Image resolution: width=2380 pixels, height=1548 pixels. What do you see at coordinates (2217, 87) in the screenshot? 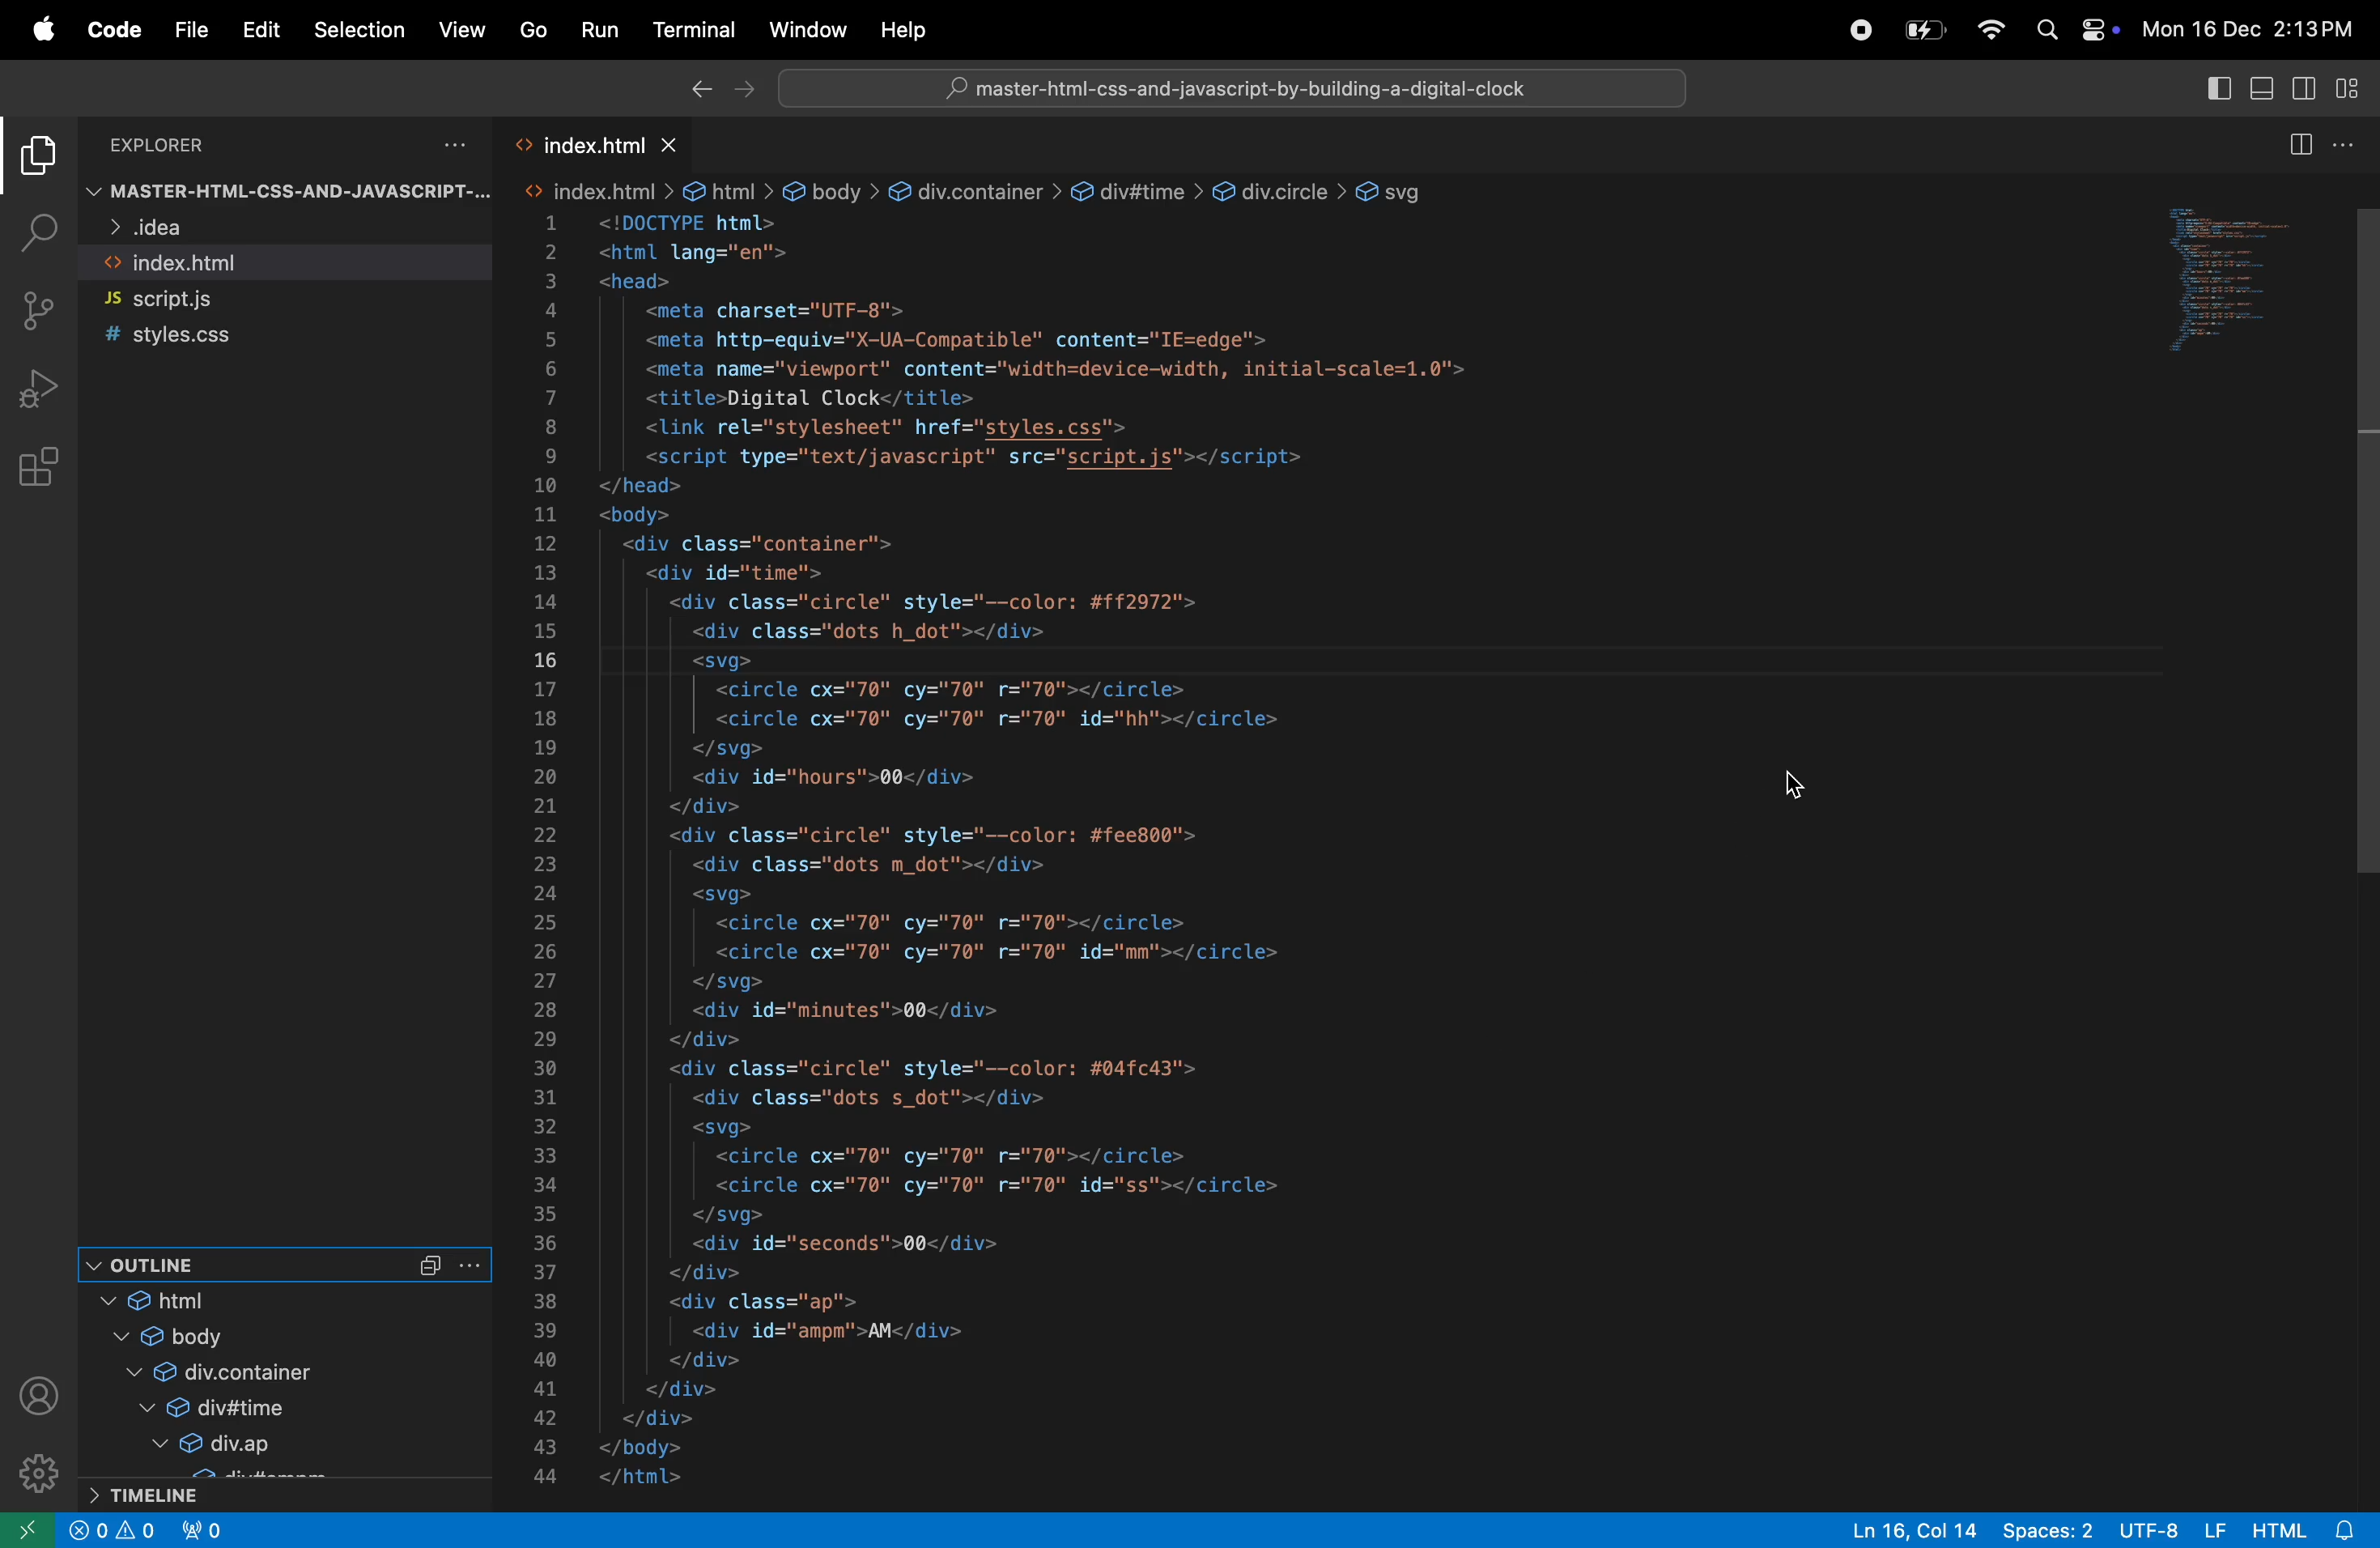
I see `toggle primary side bar` at bounding box center [2217, 87].